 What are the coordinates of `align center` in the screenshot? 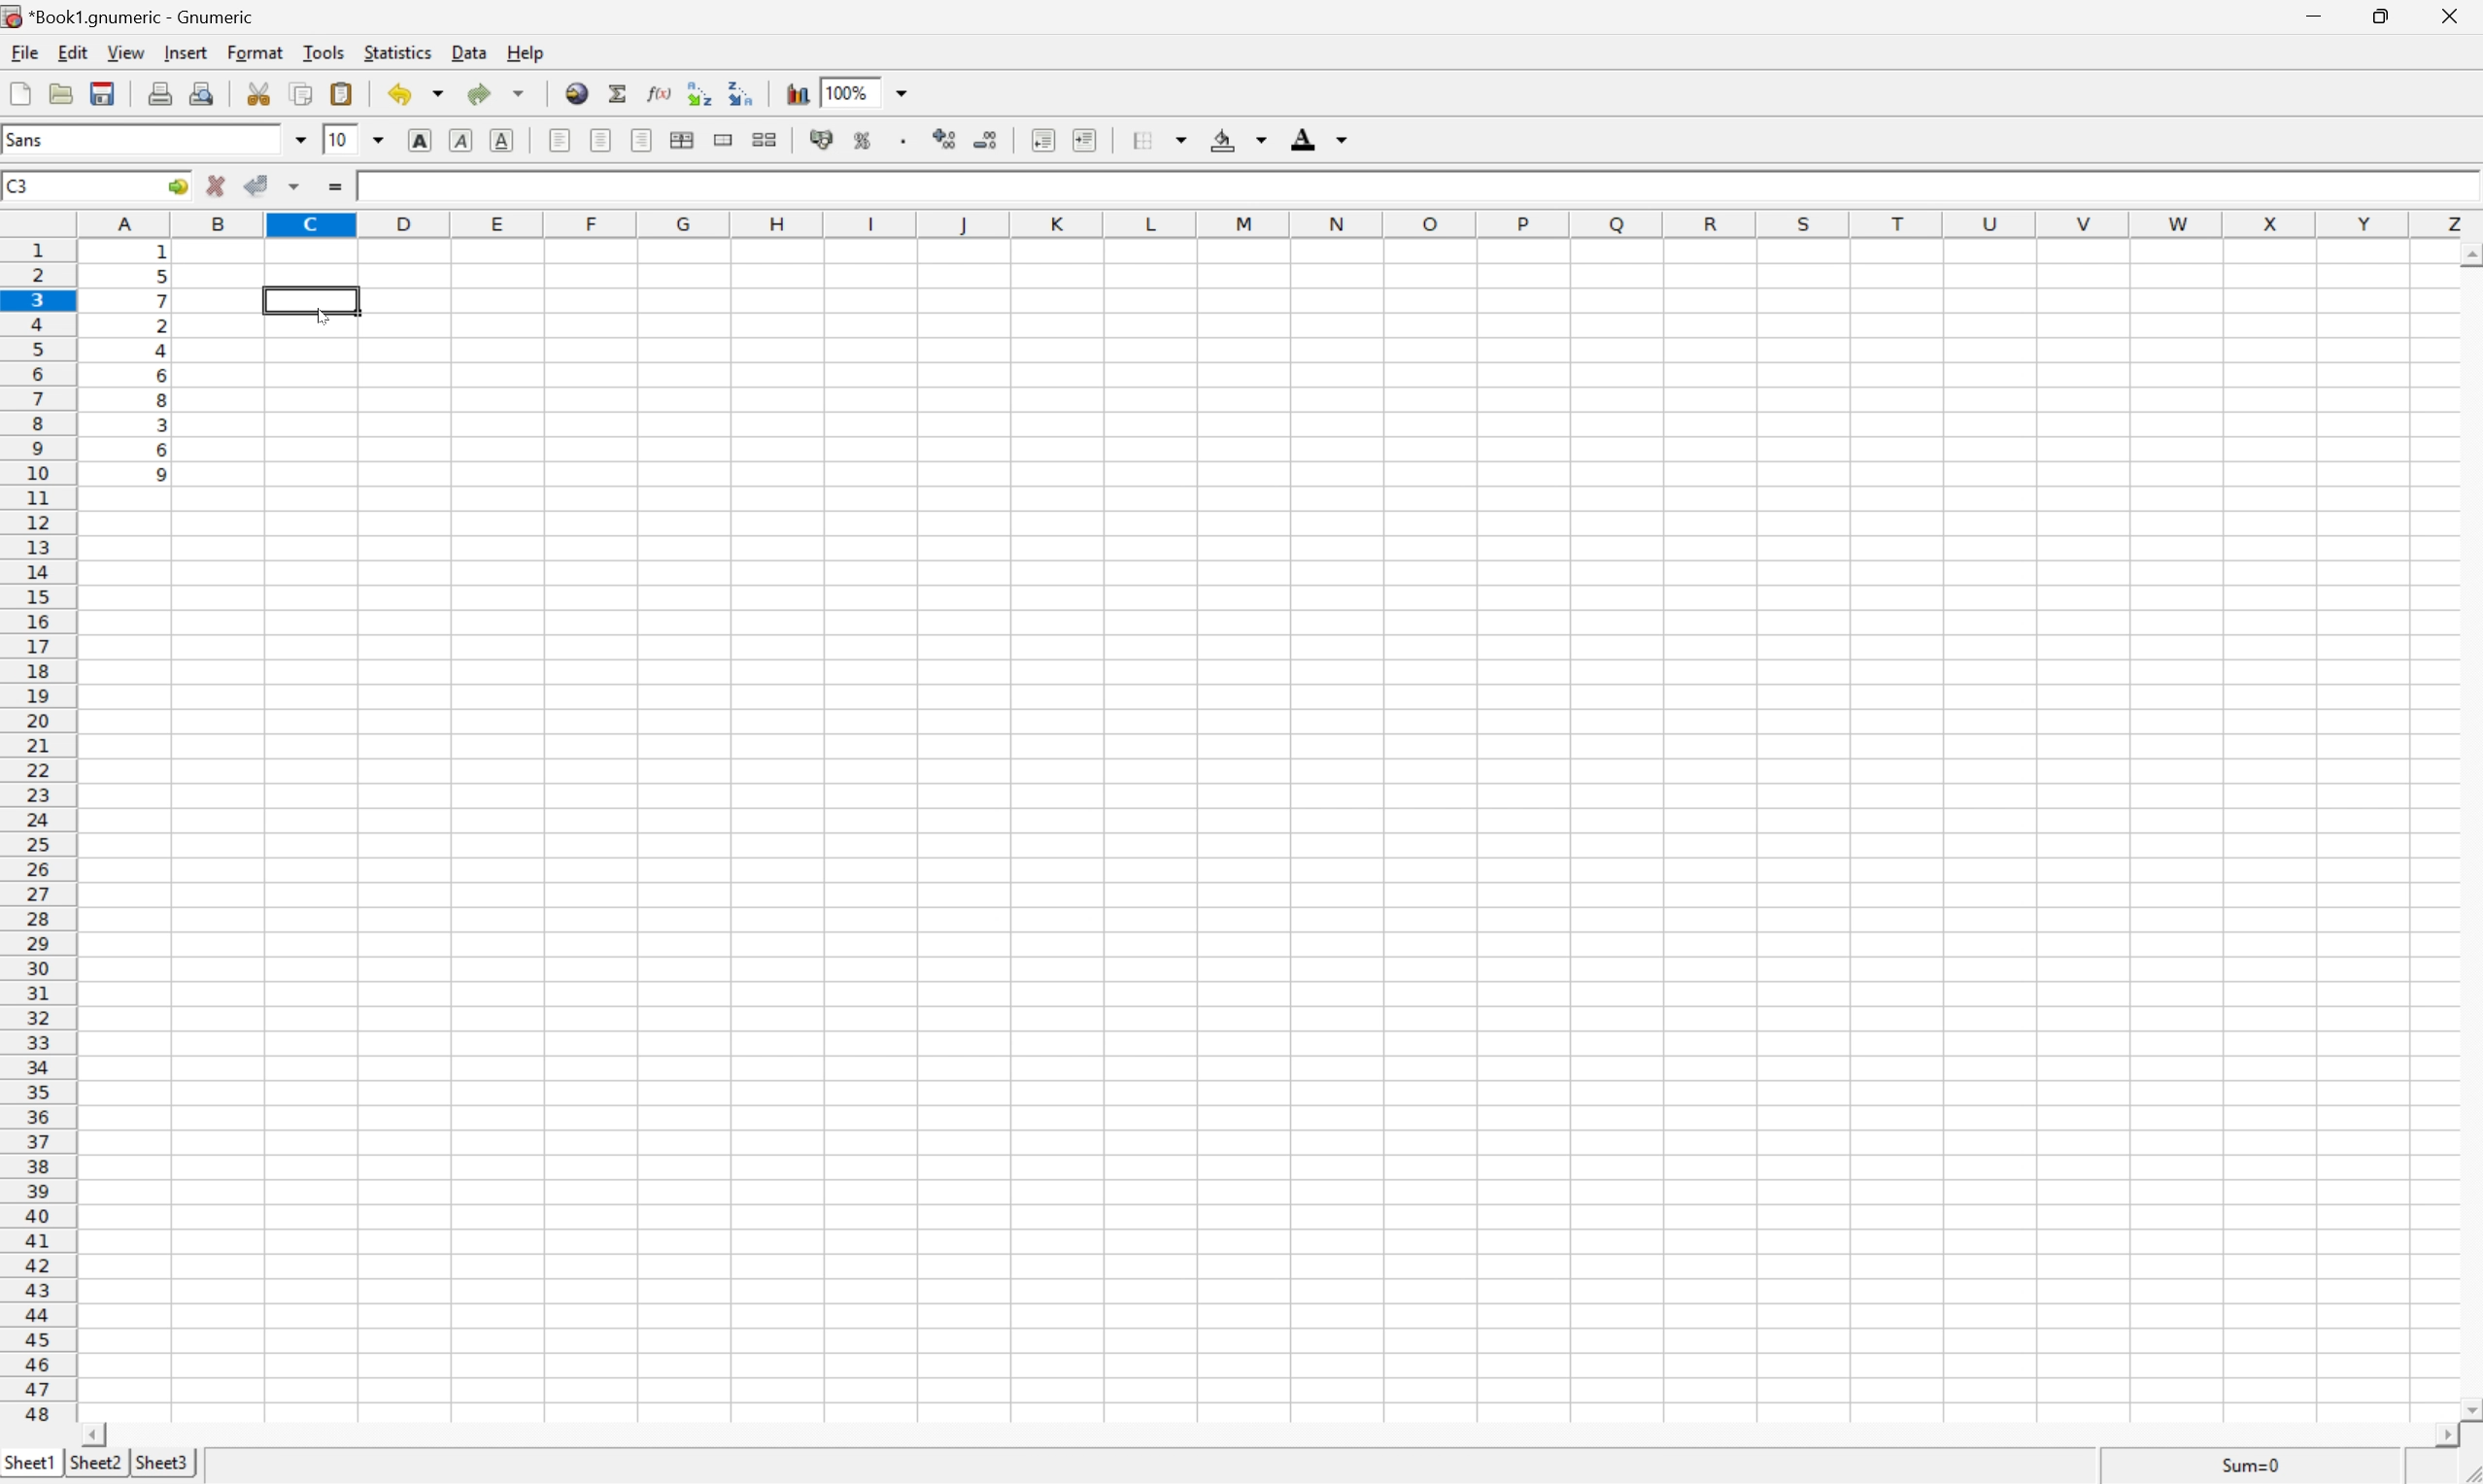 It's located at (604, 140).